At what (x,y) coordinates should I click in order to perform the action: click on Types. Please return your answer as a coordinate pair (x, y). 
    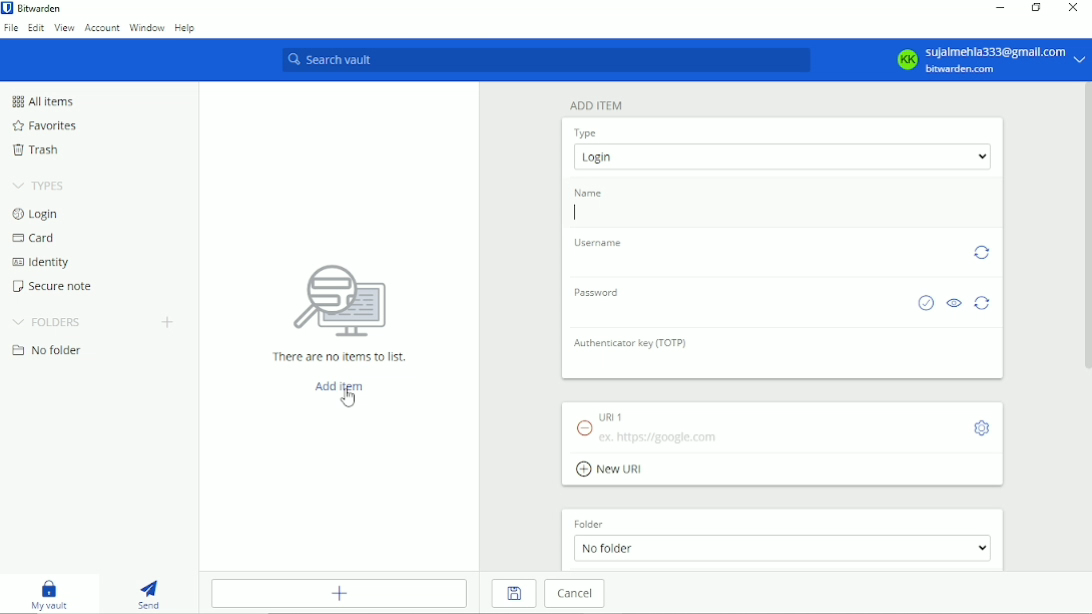
    Looking at the image, I should click on (41, 185).